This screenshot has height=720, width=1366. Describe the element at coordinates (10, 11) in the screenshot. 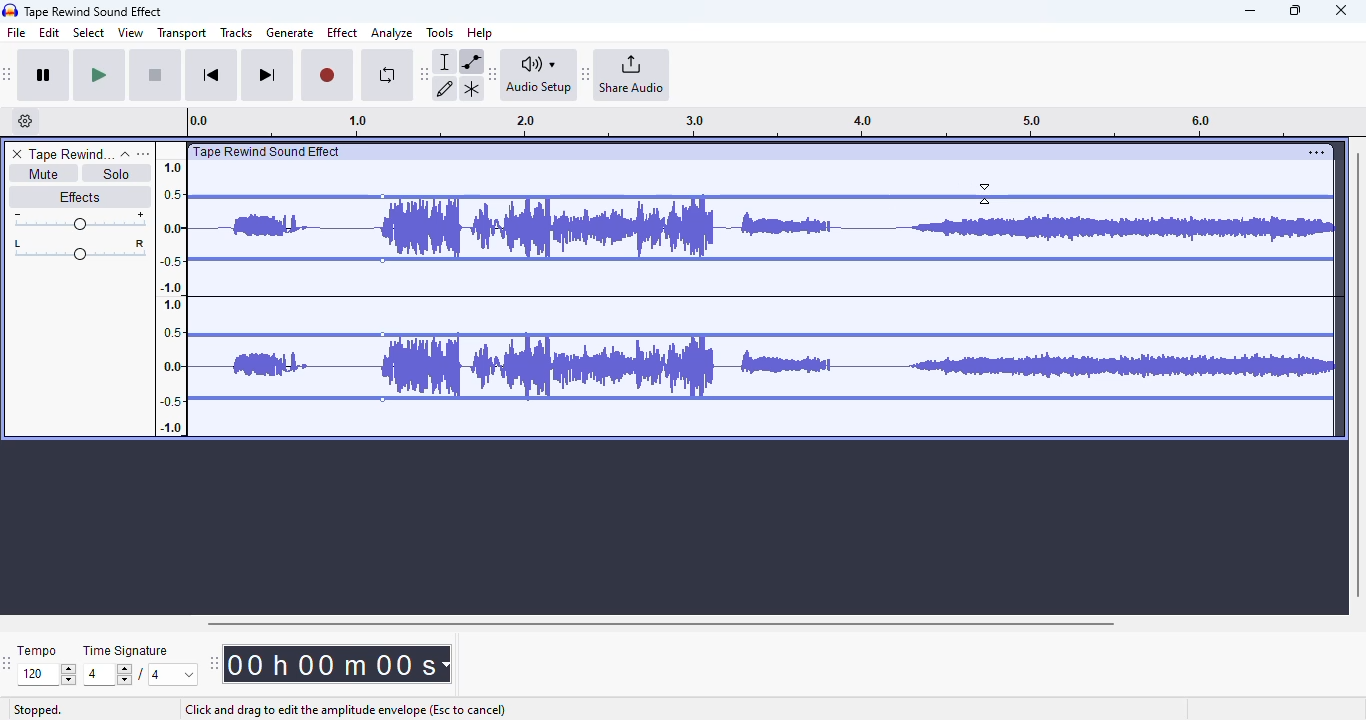

I see `Audacity logo` at that location.